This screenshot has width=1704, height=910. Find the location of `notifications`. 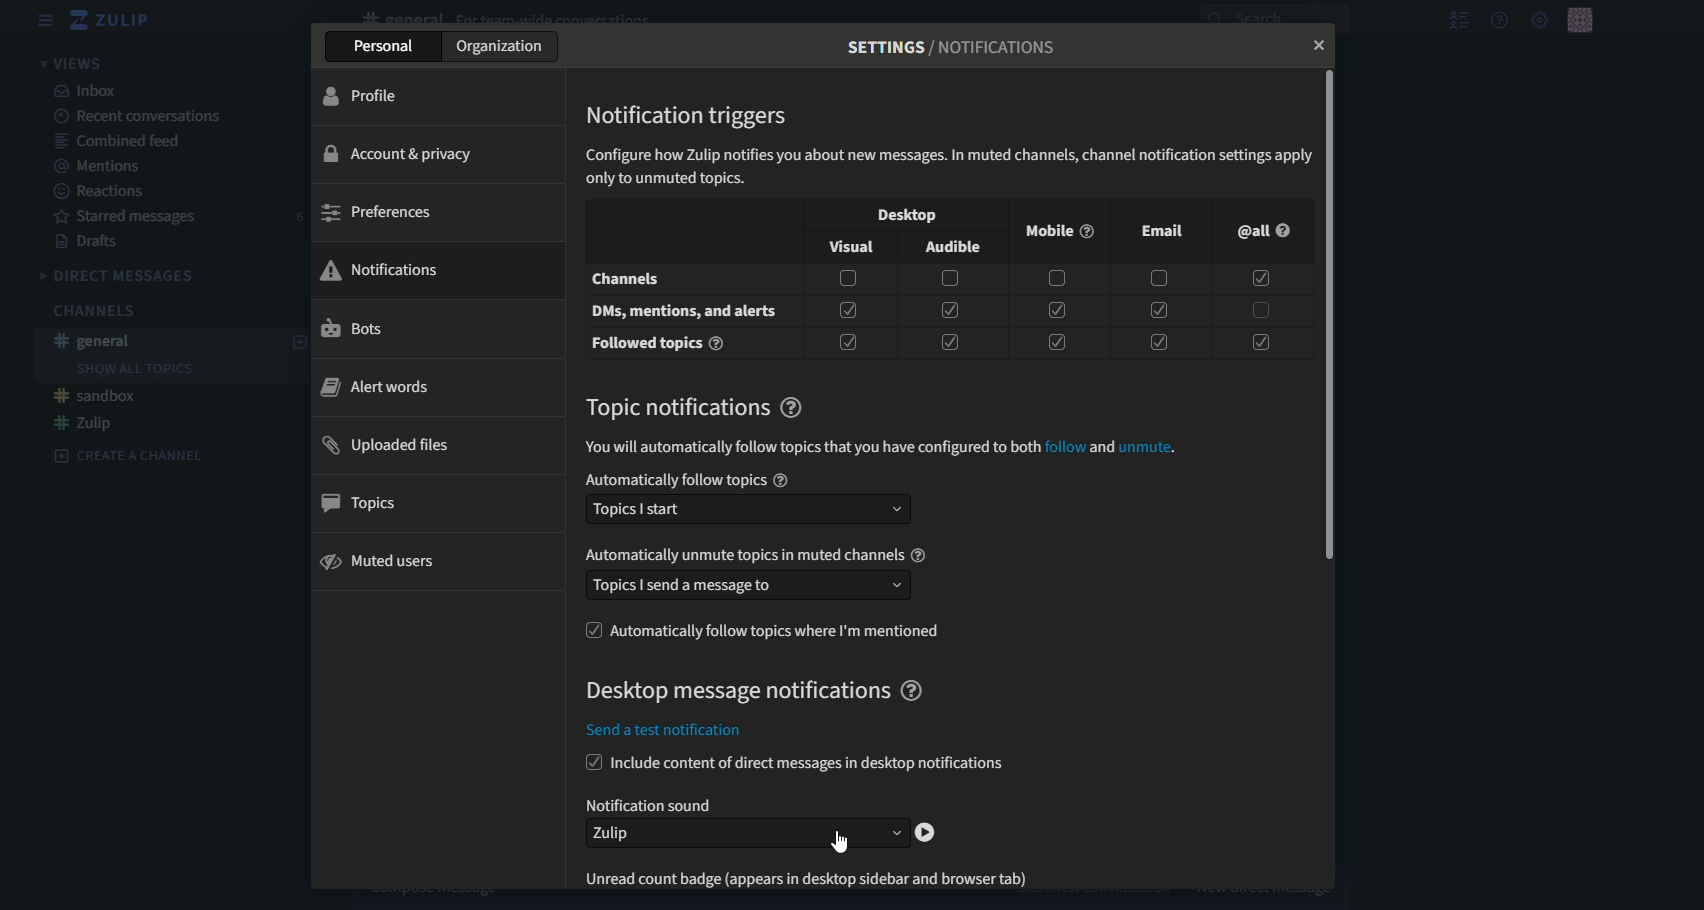

notifications is located at coordinates (381, 268).